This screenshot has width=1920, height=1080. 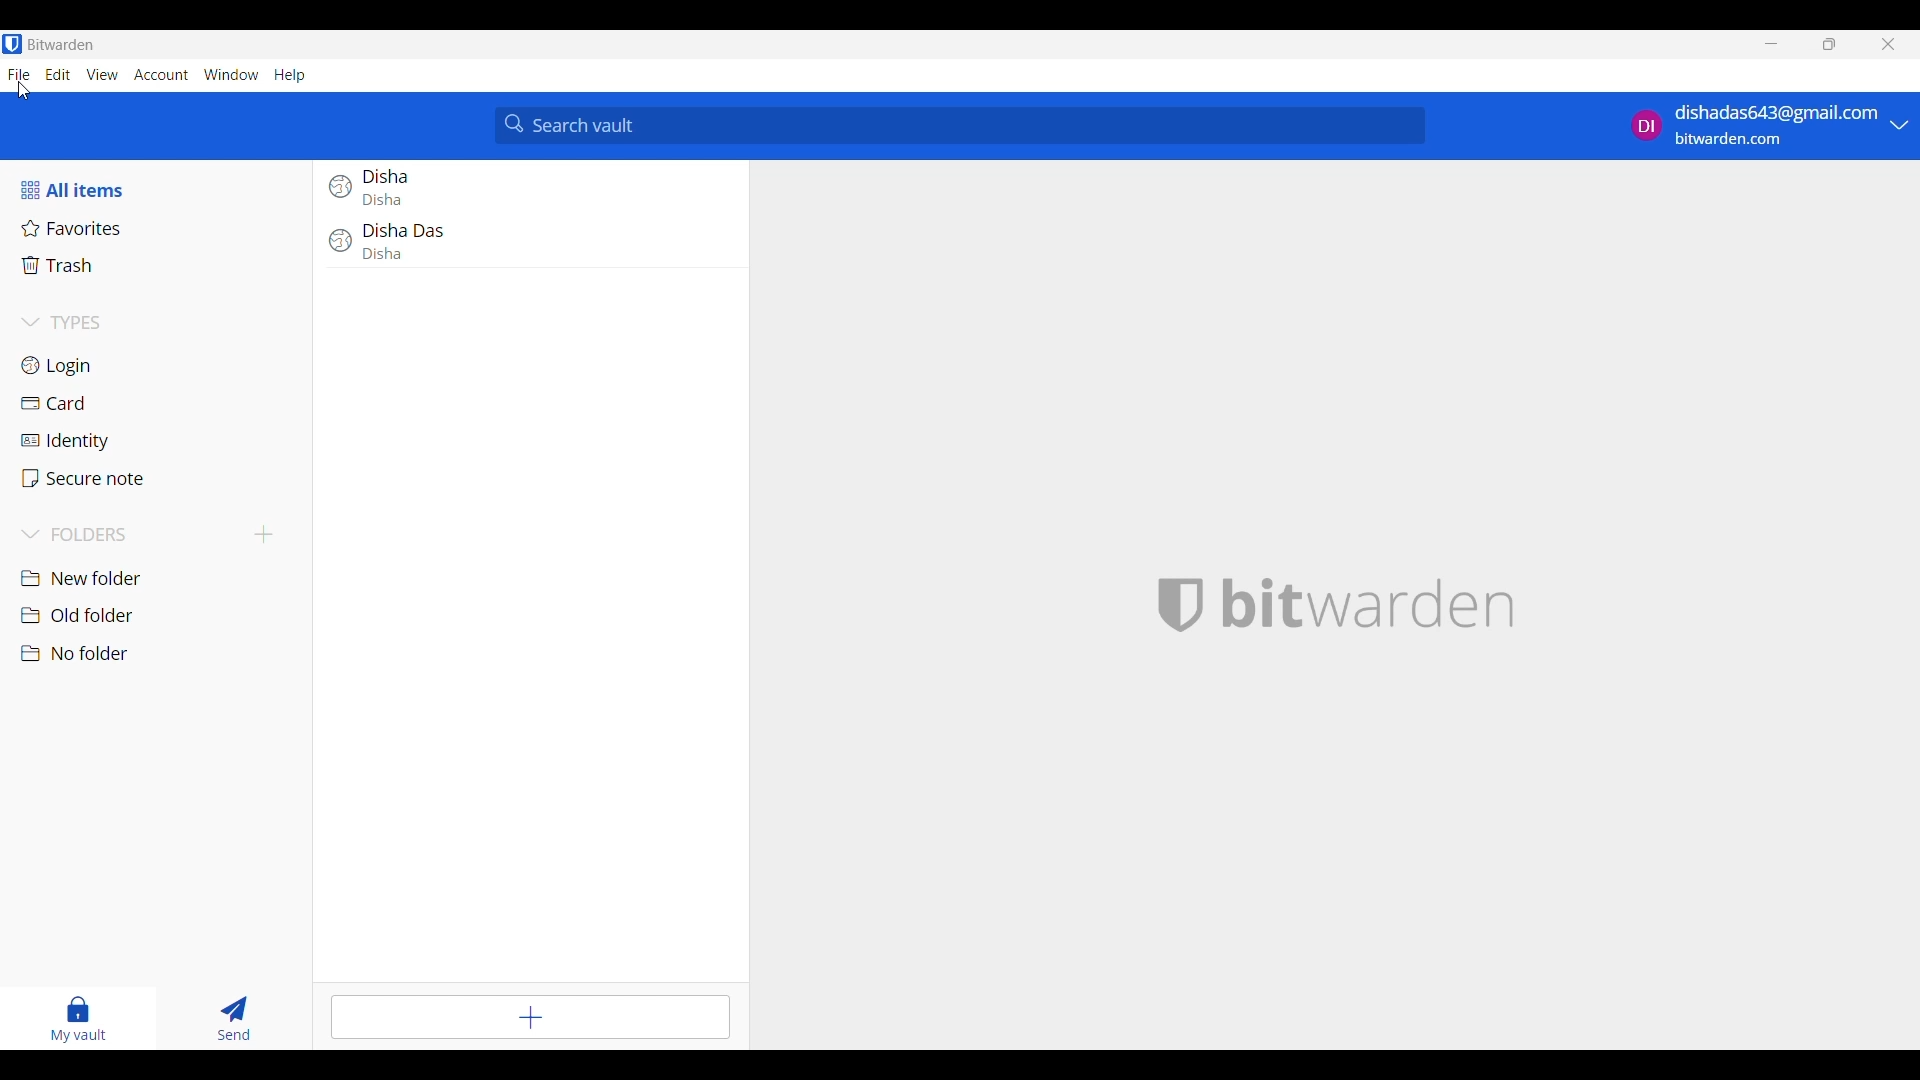 What do you see at coordinates (1829, 44) in the screenshot?
I see `Show interface in a smaller tab` at bounding box center [1829, 44].